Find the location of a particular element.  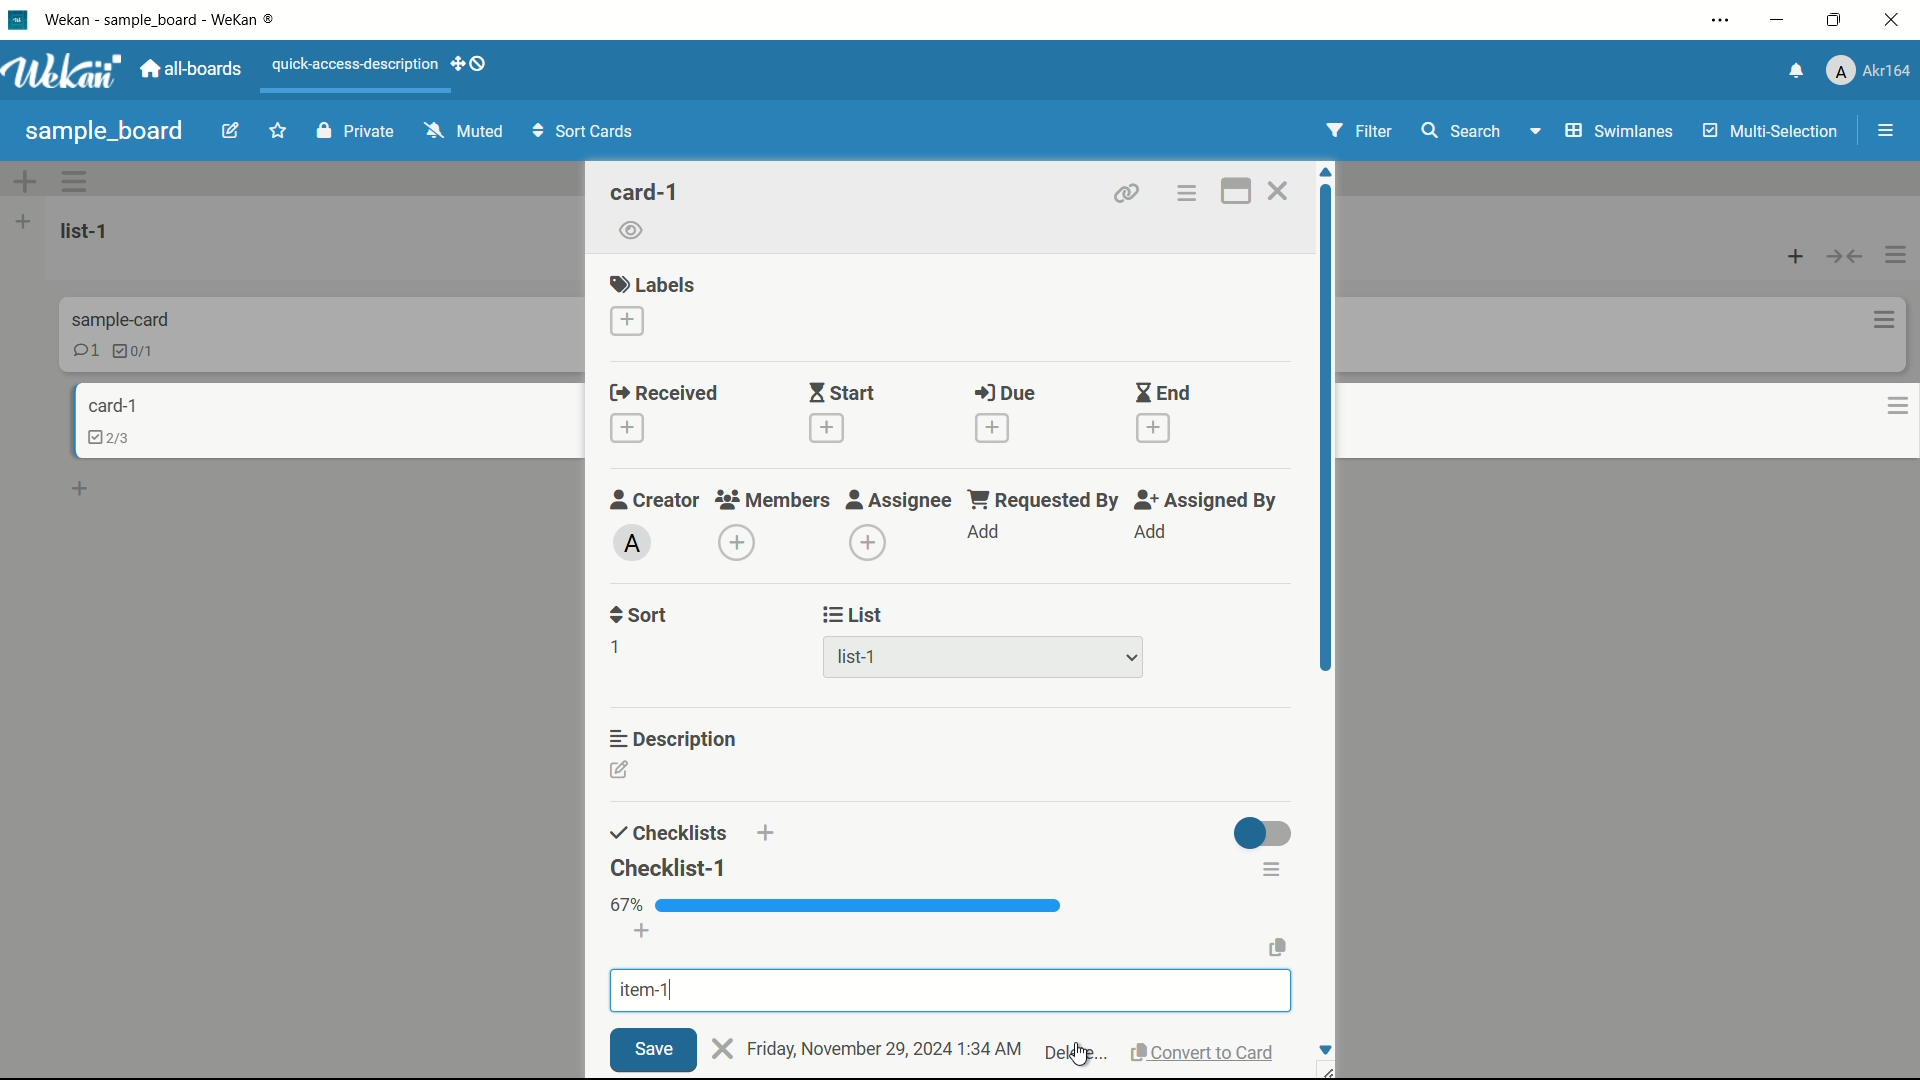

checklist is located at coordinates (105, 440).